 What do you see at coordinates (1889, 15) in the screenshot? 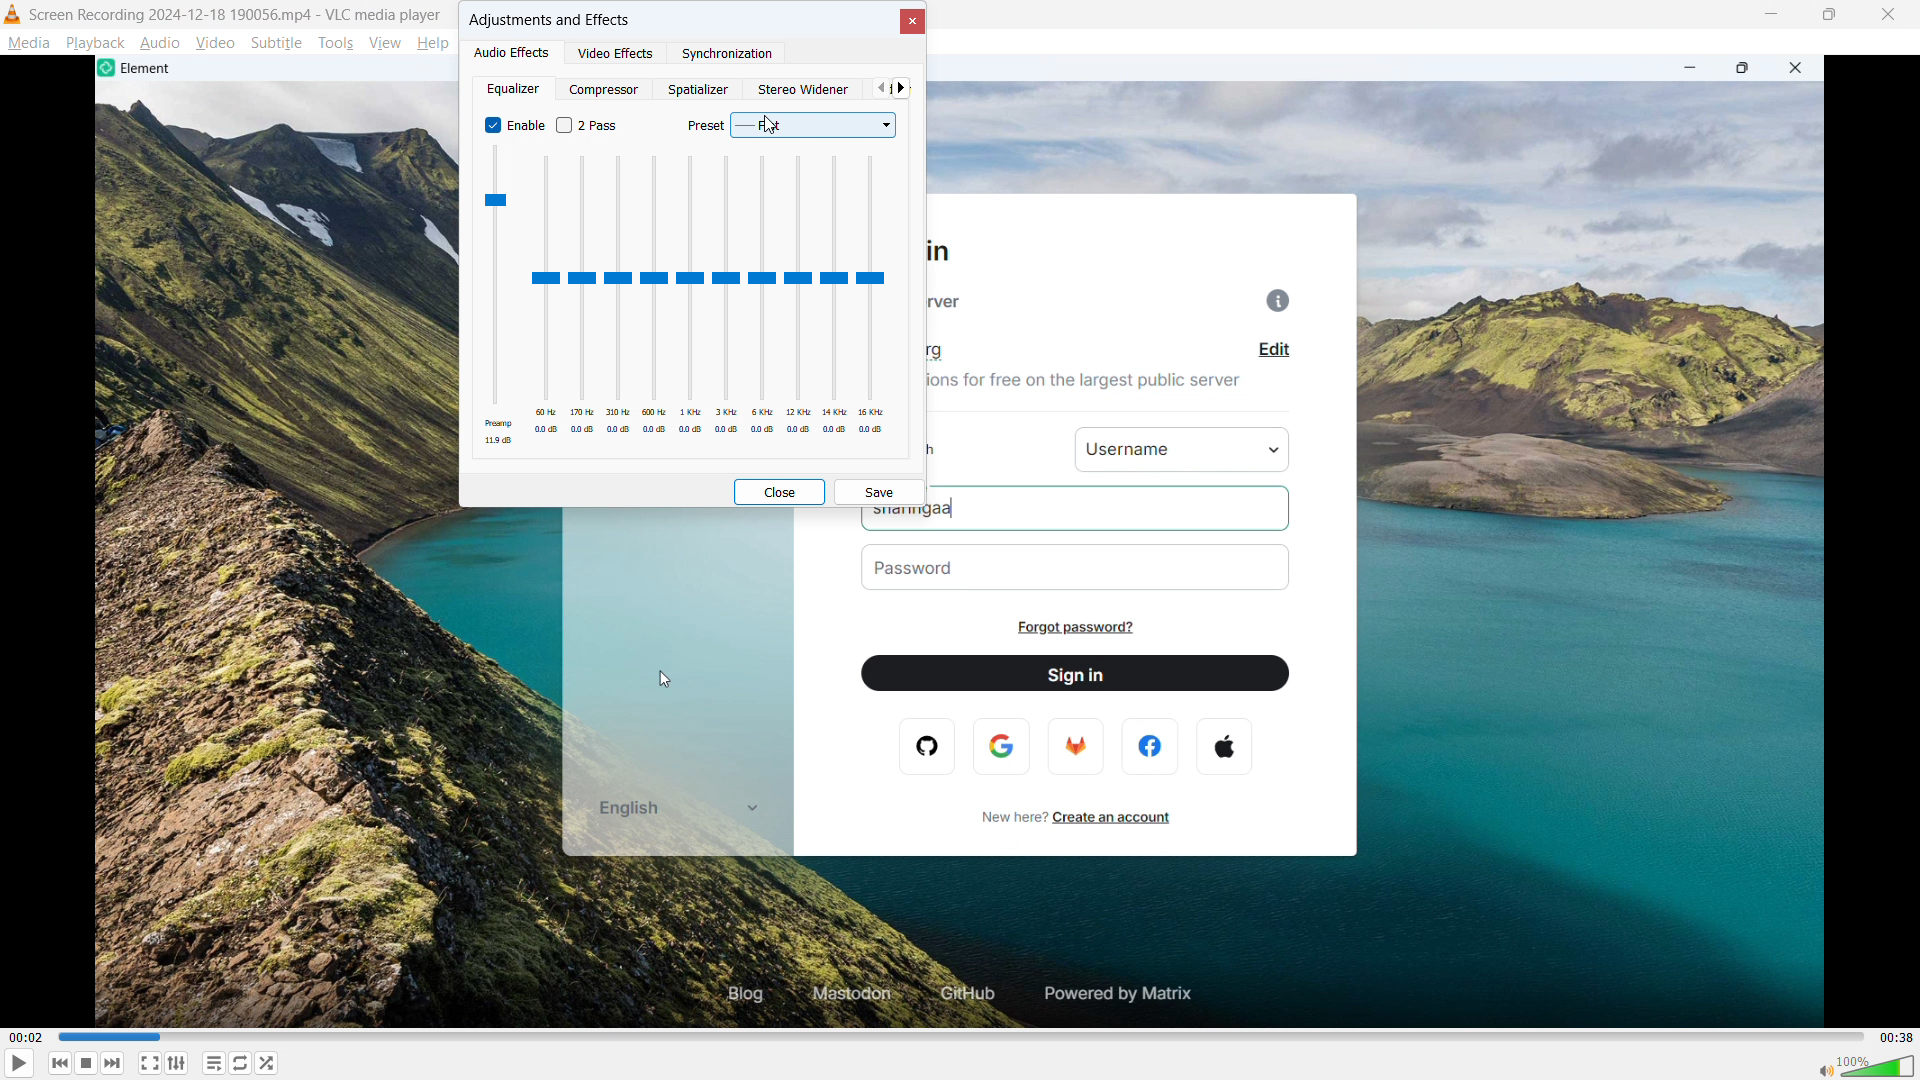
I see `close ` at bounding box center [1889, 15].